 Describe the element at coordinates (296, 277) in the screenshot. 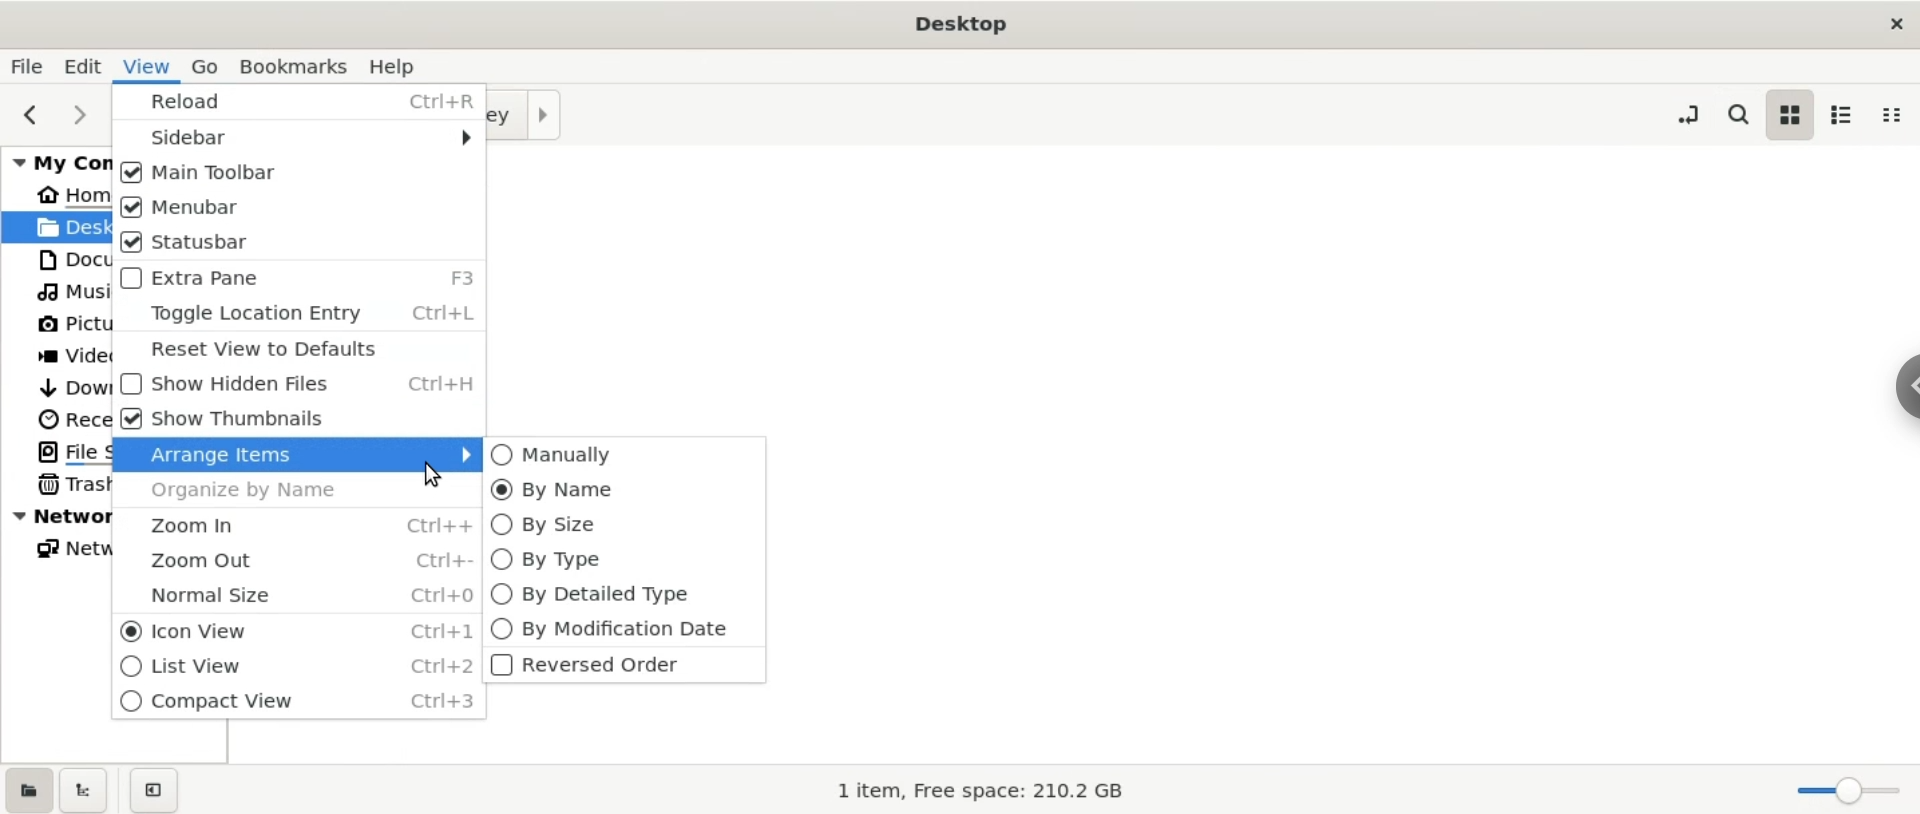

I see `extra page` at that location.